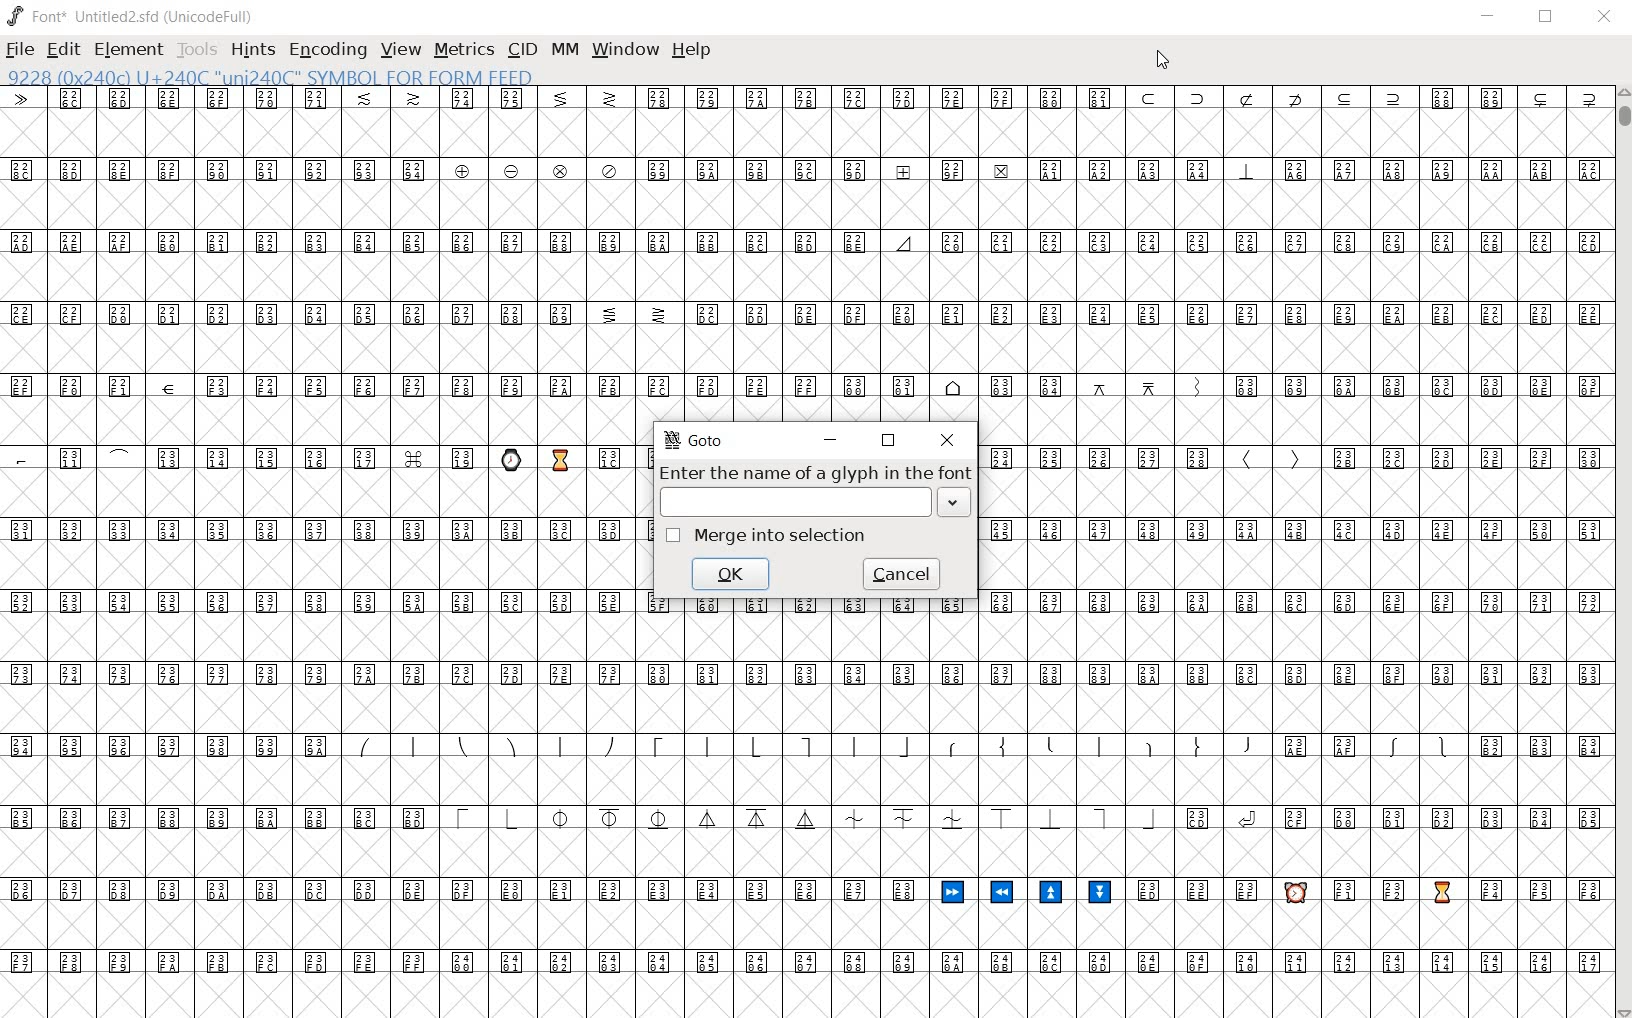  What do you see at coordinates (732, 575) in the screenshot?
I see `ok` at bounding box center [732, 575].